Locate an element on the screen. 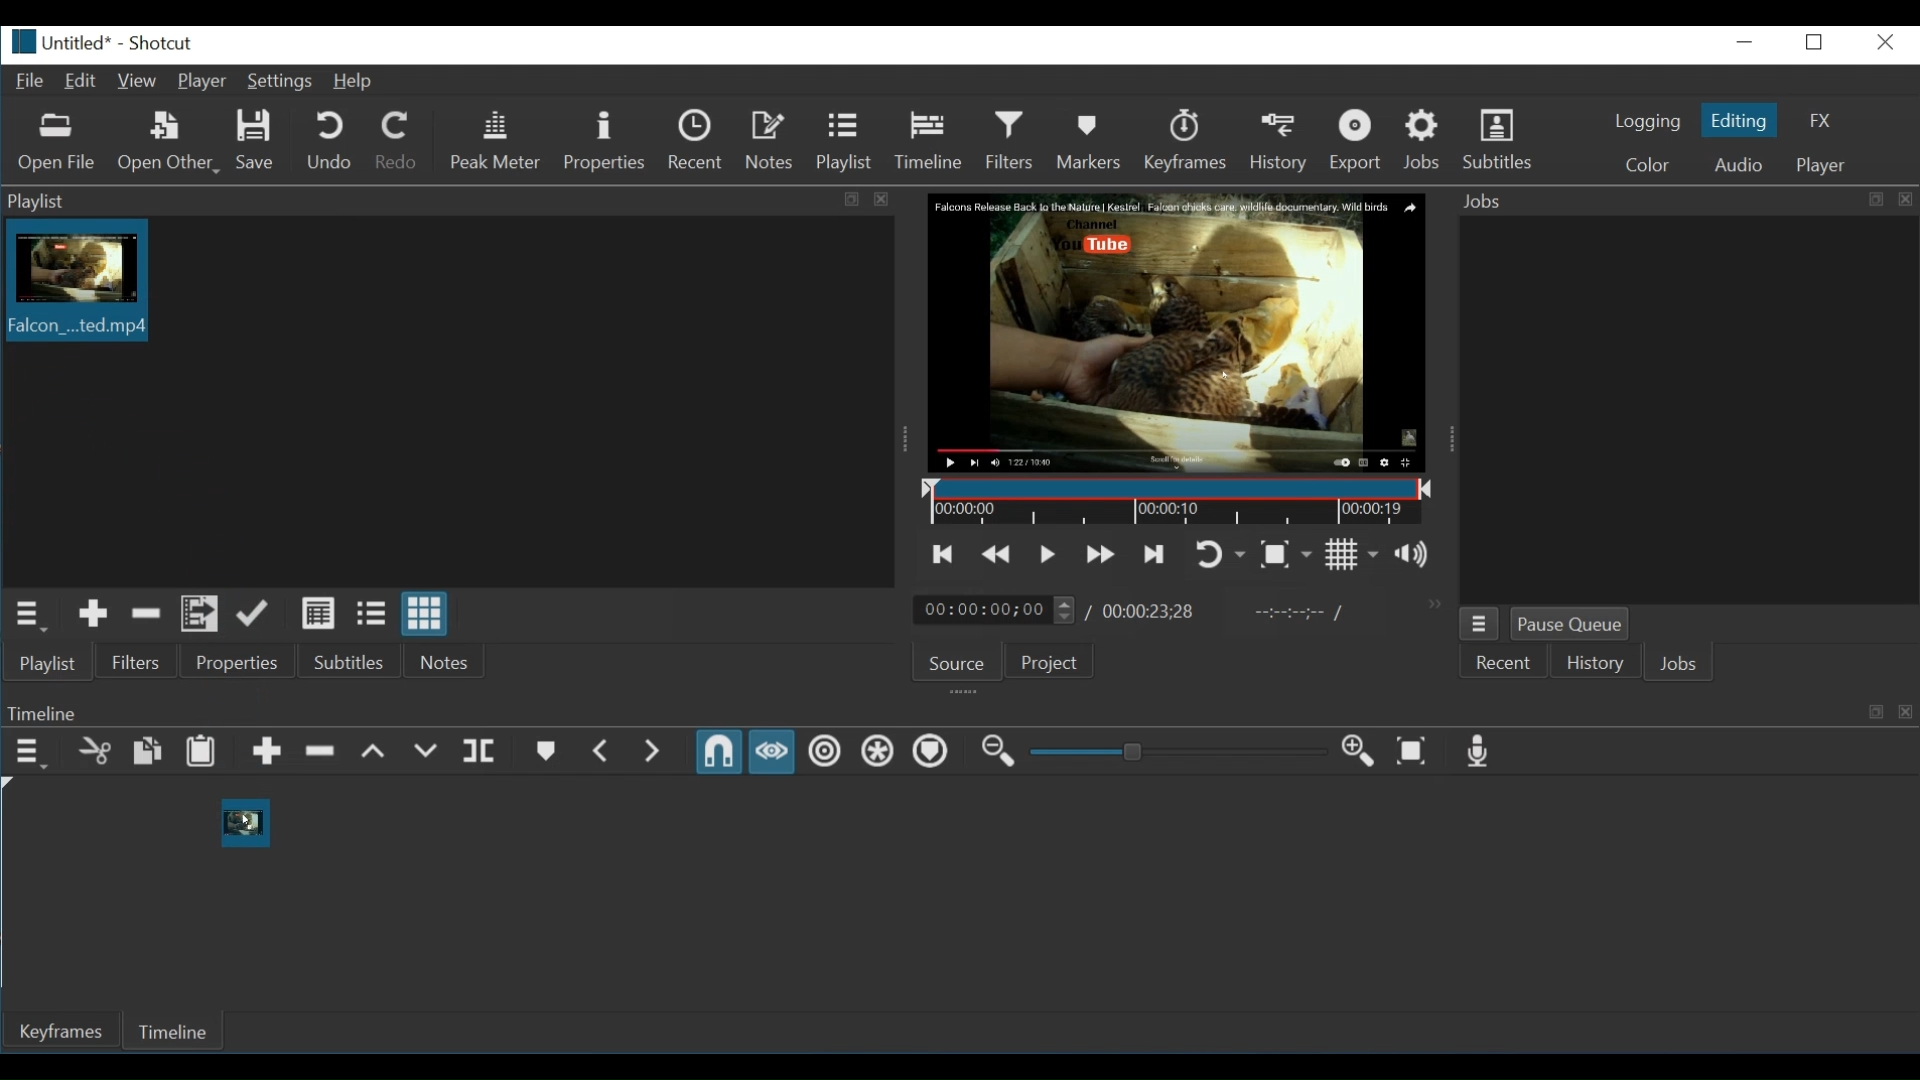 This screenshot has height=1080, width=1920. Timeline is located at coordinates (181, 1029).